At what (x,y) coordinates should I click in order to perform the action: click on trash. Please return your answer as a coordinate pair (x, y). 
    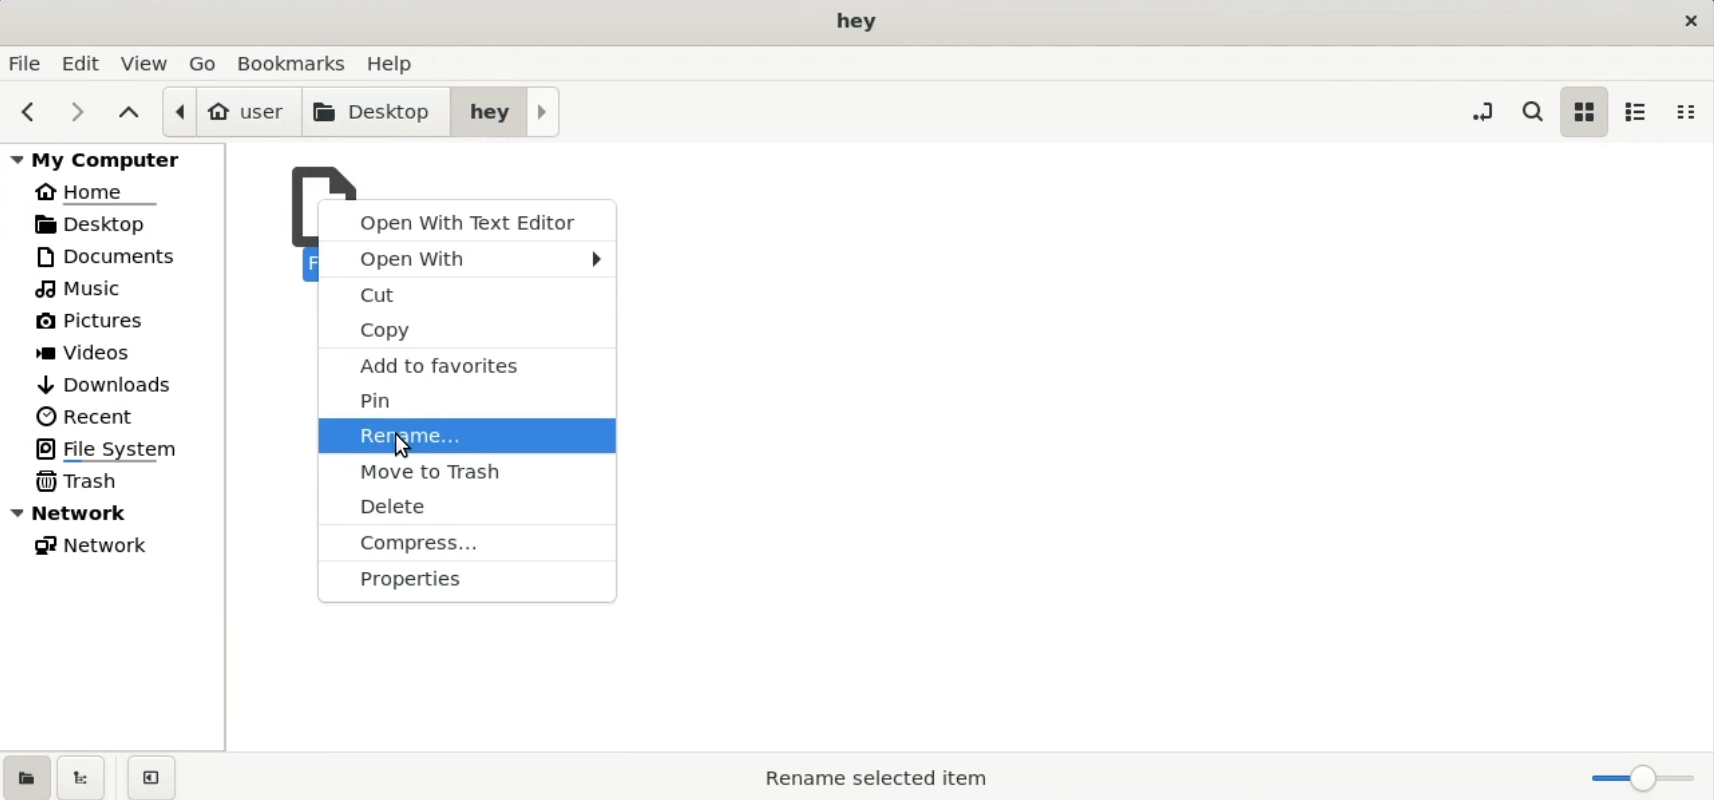
    Looking at the image, I should click on (82, 480).